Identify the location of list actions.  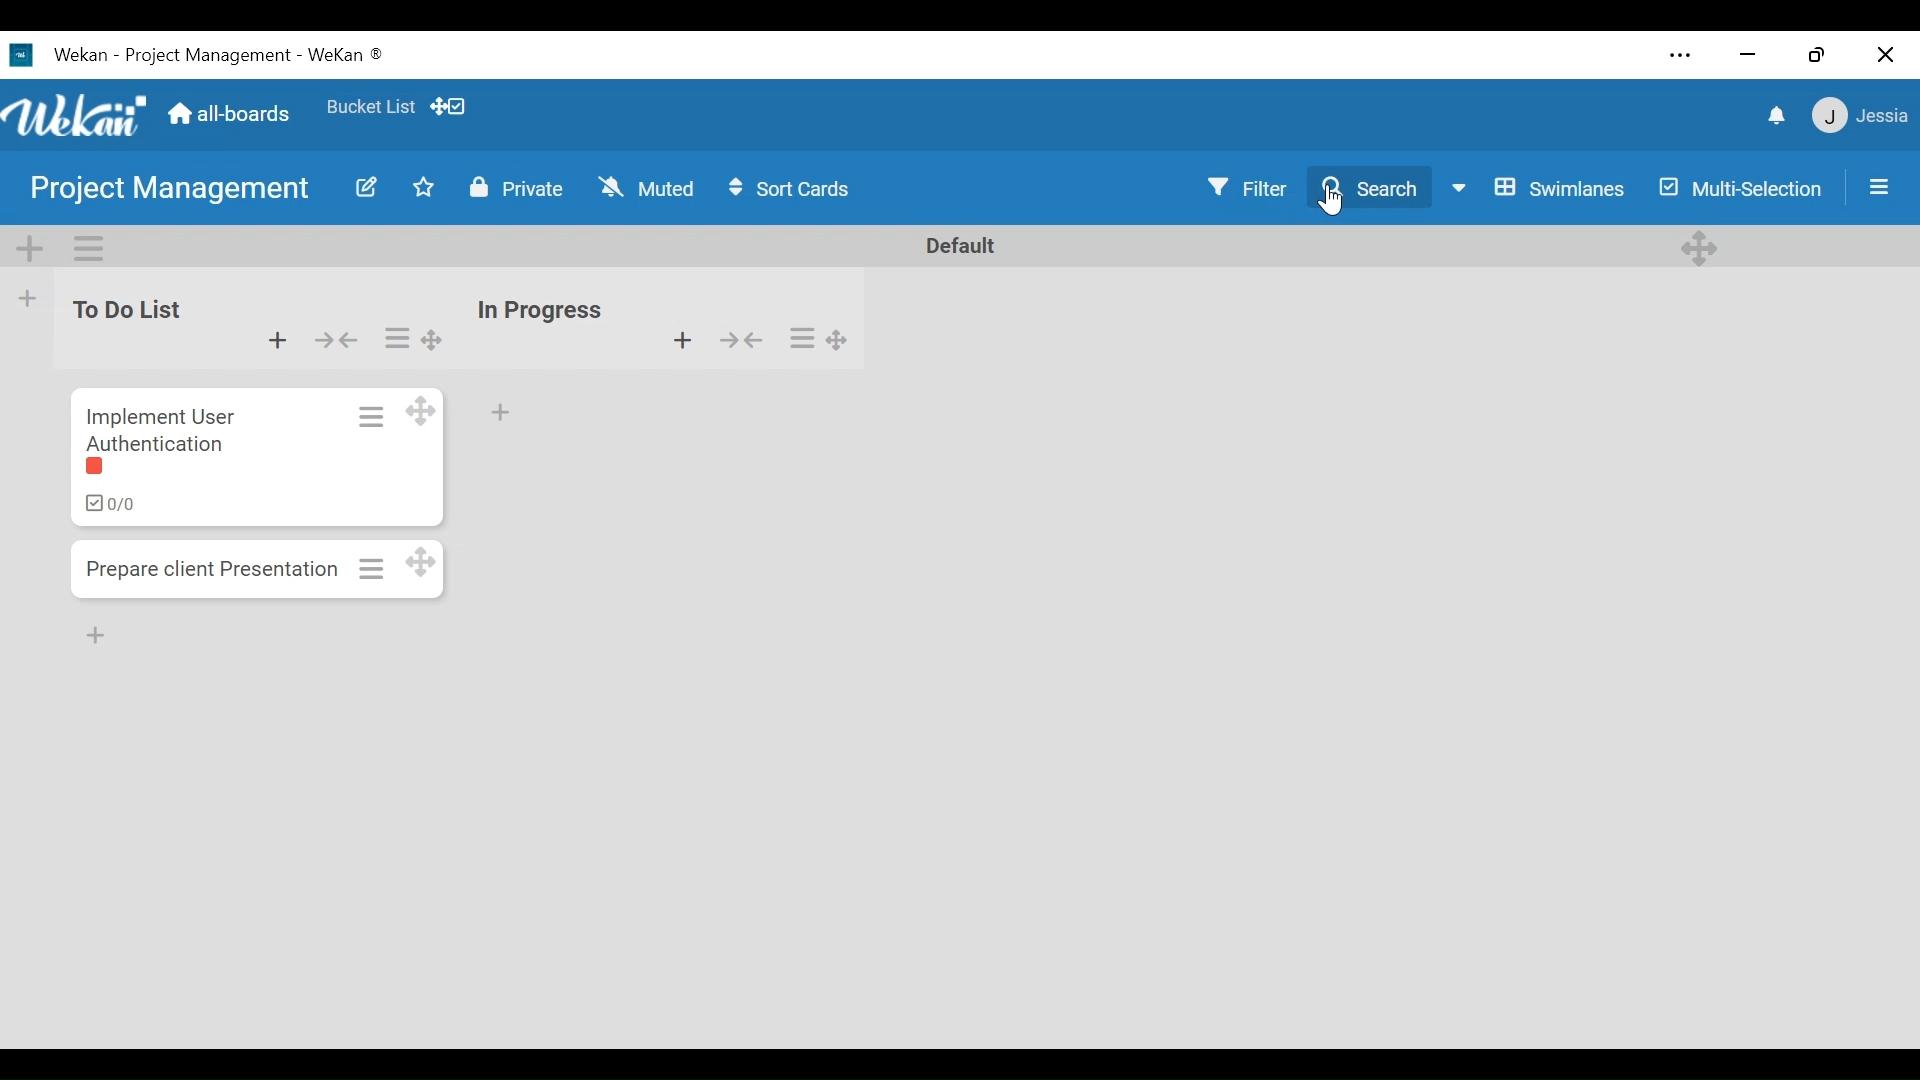
(799, 337).